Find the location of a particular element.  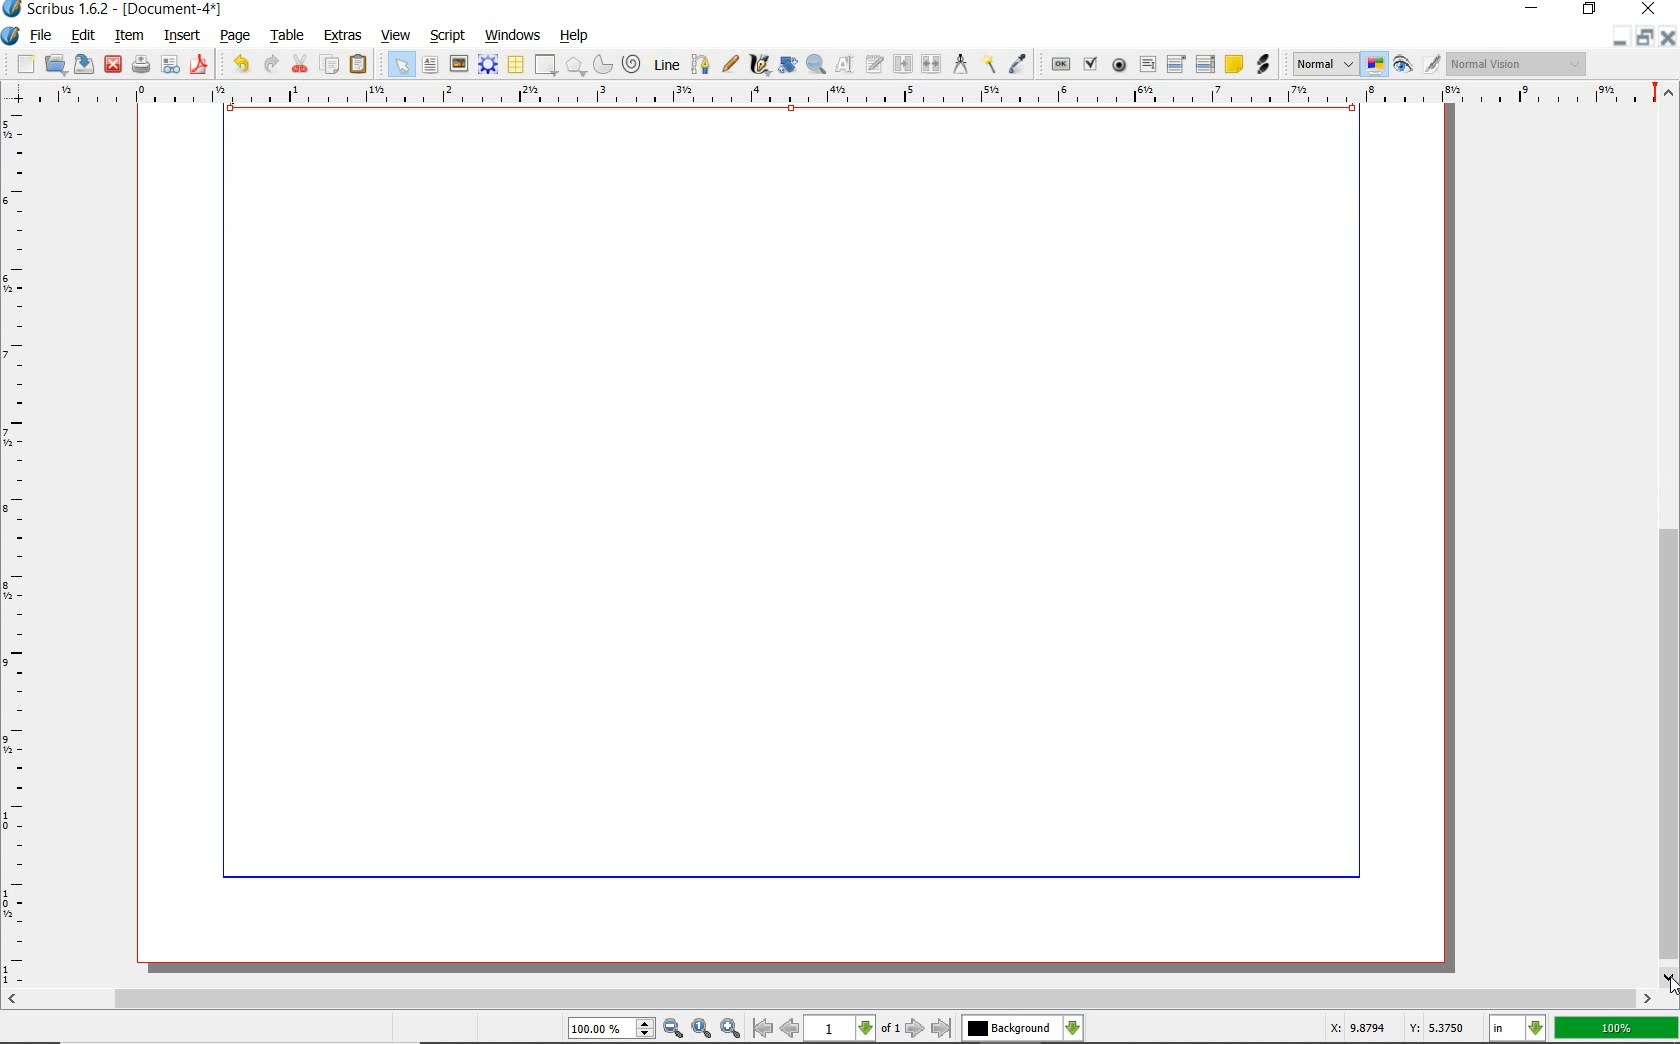

select is located at coordinates (399, 63).